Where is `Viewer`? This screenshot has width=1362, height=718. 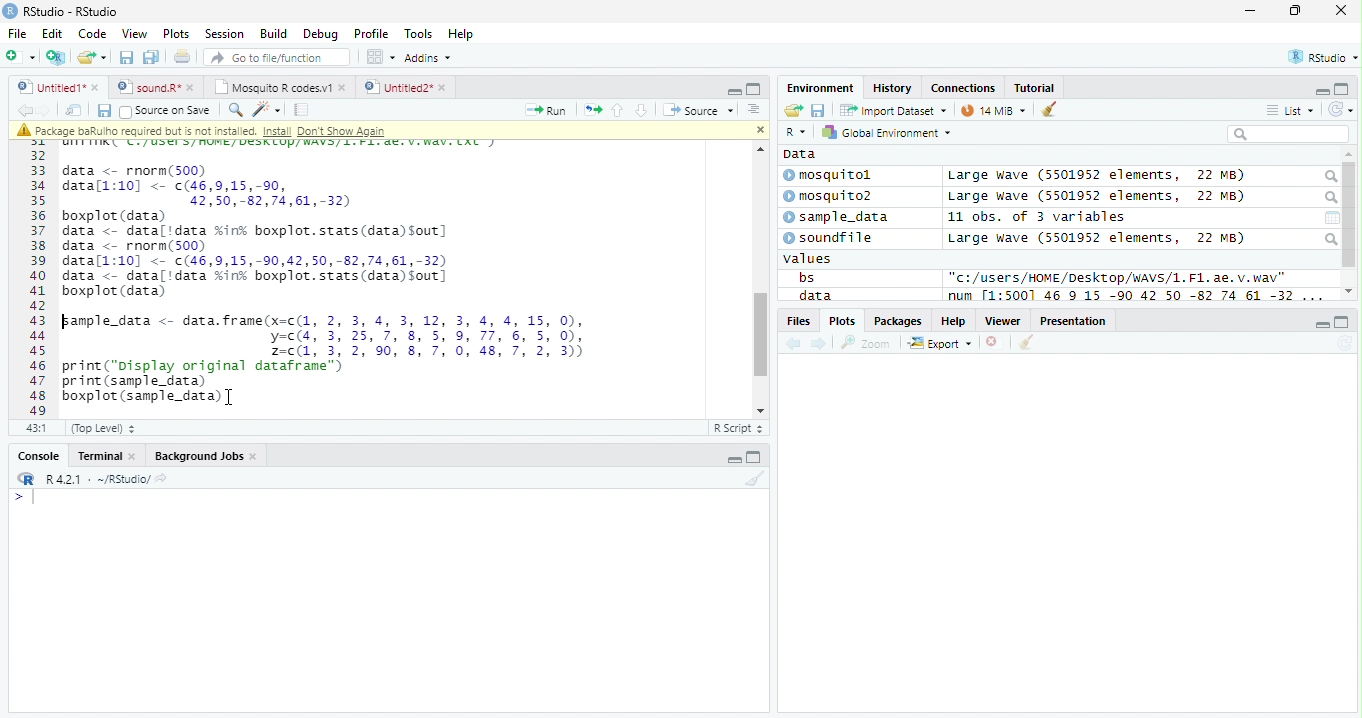 Viewer is located at coordinates (1003, 321).